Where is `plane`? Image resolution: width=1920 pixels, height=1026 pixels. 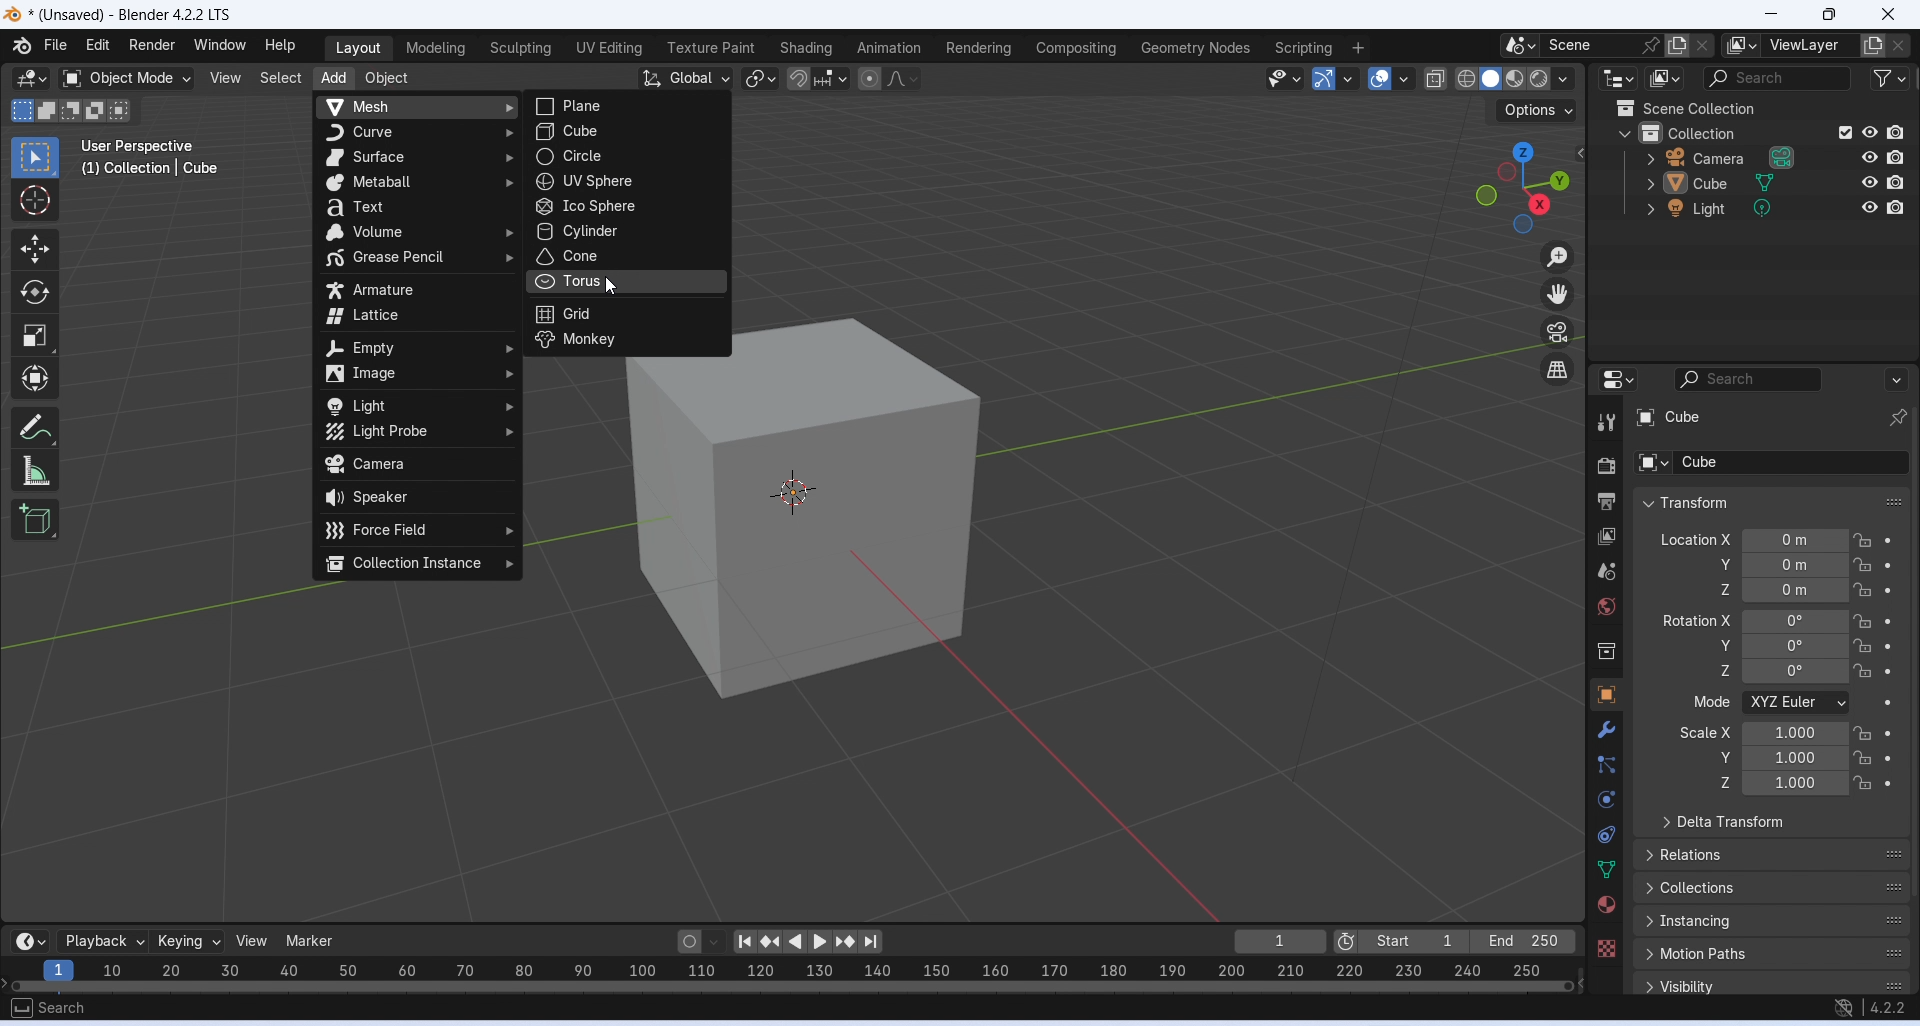
plane is located at coordinates (626, 106).